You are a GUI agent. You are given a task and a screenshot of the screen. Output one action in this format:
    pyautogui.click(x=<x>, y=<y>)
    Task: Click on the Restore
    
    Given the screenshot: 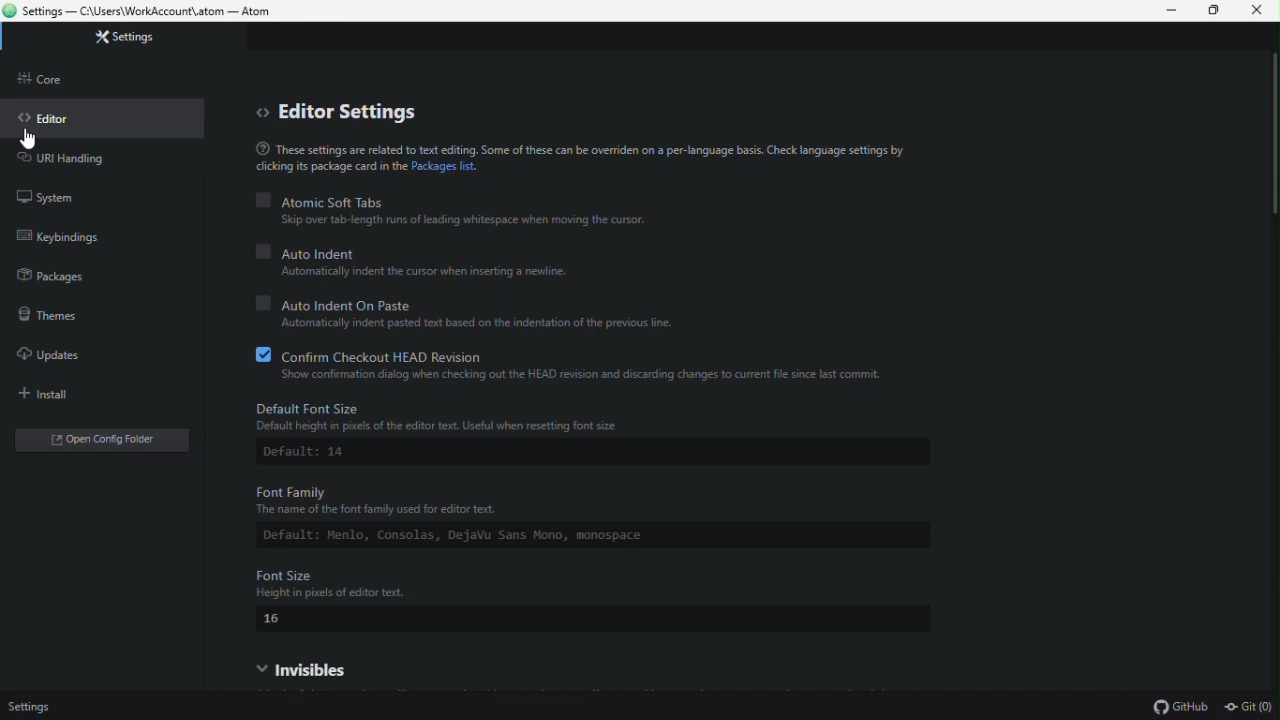 What is the action you would take?
    pyautogui.click(x=1216, y=10)
    